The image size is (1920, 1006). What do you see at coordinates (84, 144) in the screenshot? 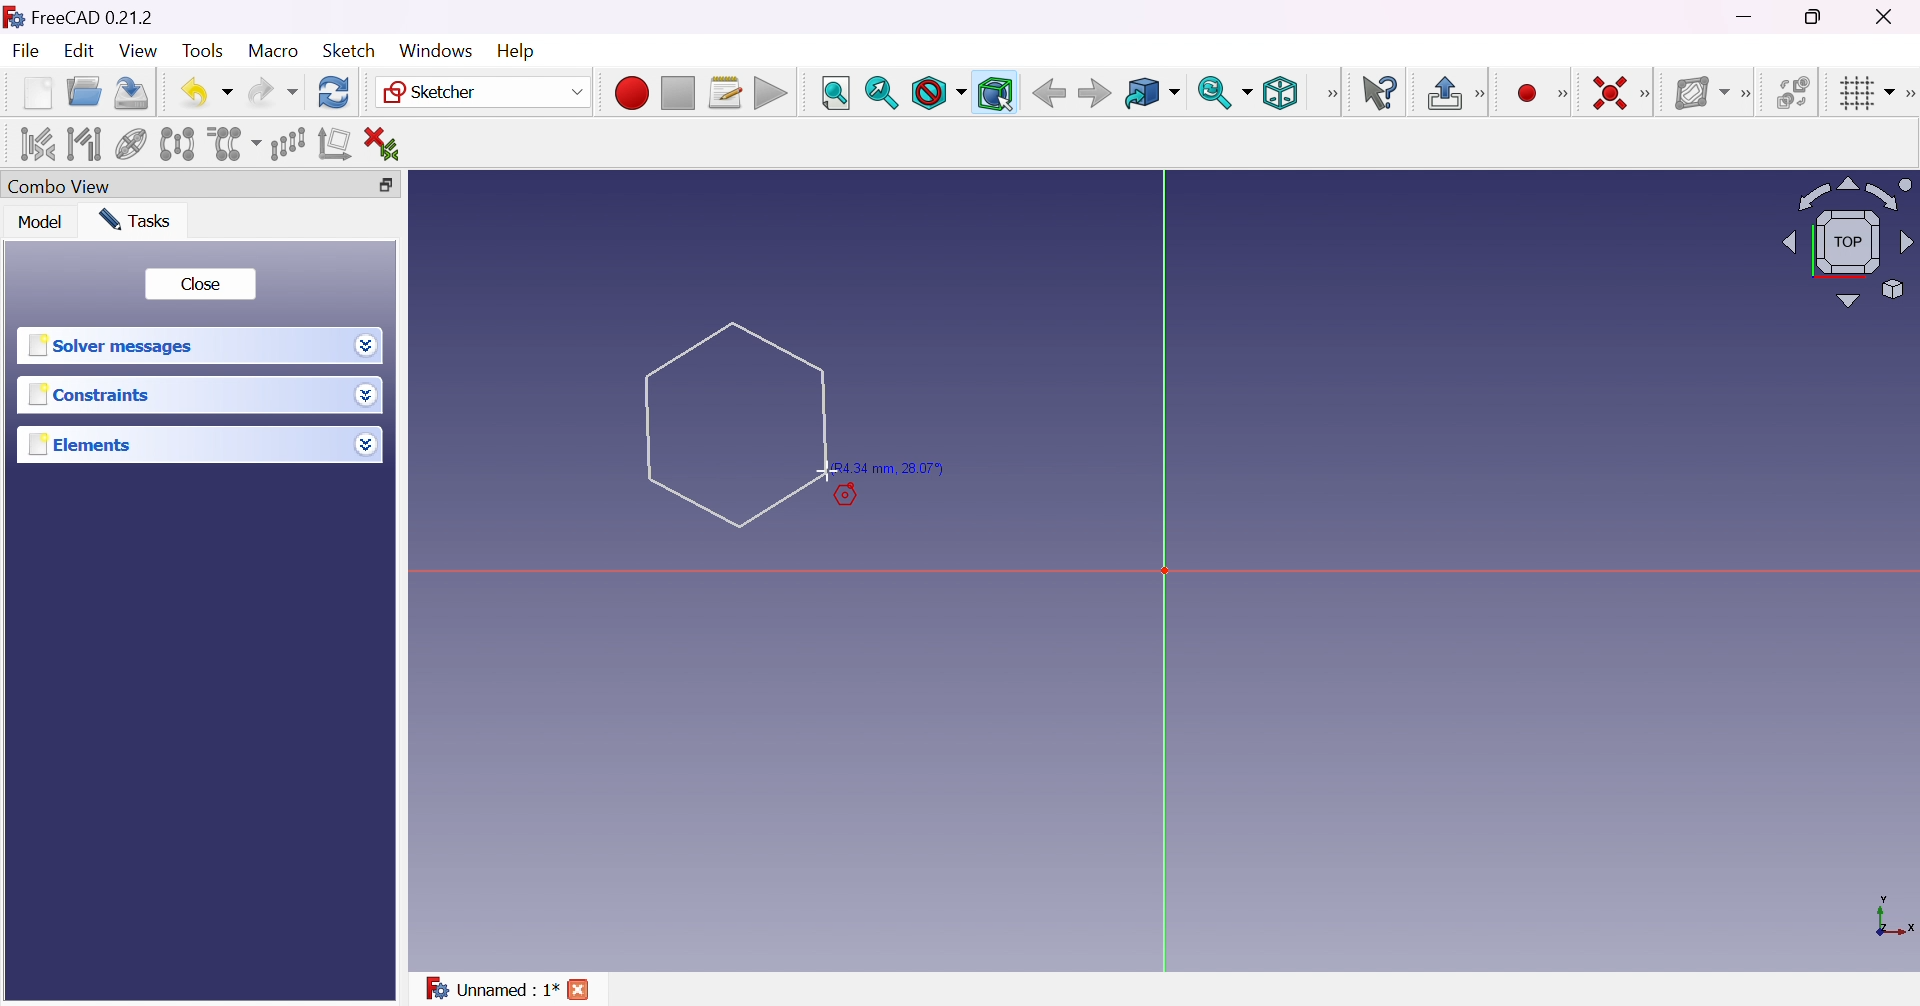
I see `Select associated geometry` at bounding box center [84, 144].